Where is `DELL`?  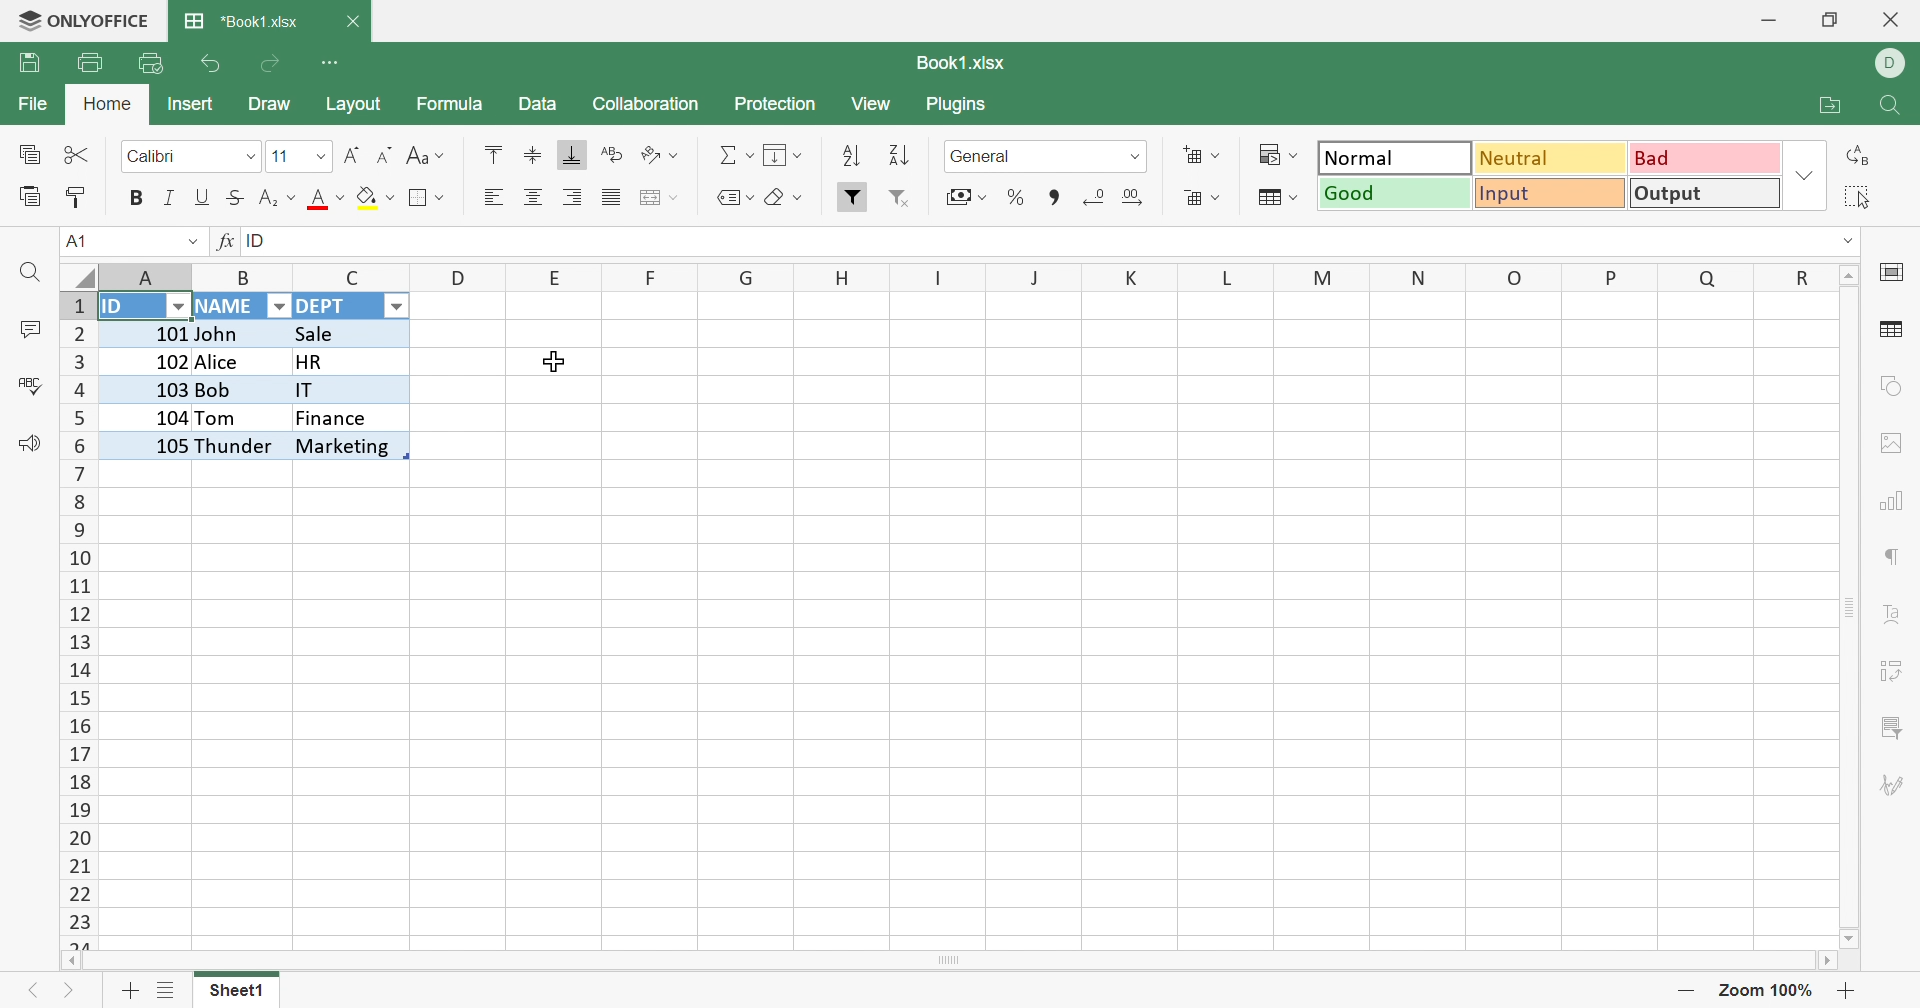
DELL is located at coordinates (1894, 64).